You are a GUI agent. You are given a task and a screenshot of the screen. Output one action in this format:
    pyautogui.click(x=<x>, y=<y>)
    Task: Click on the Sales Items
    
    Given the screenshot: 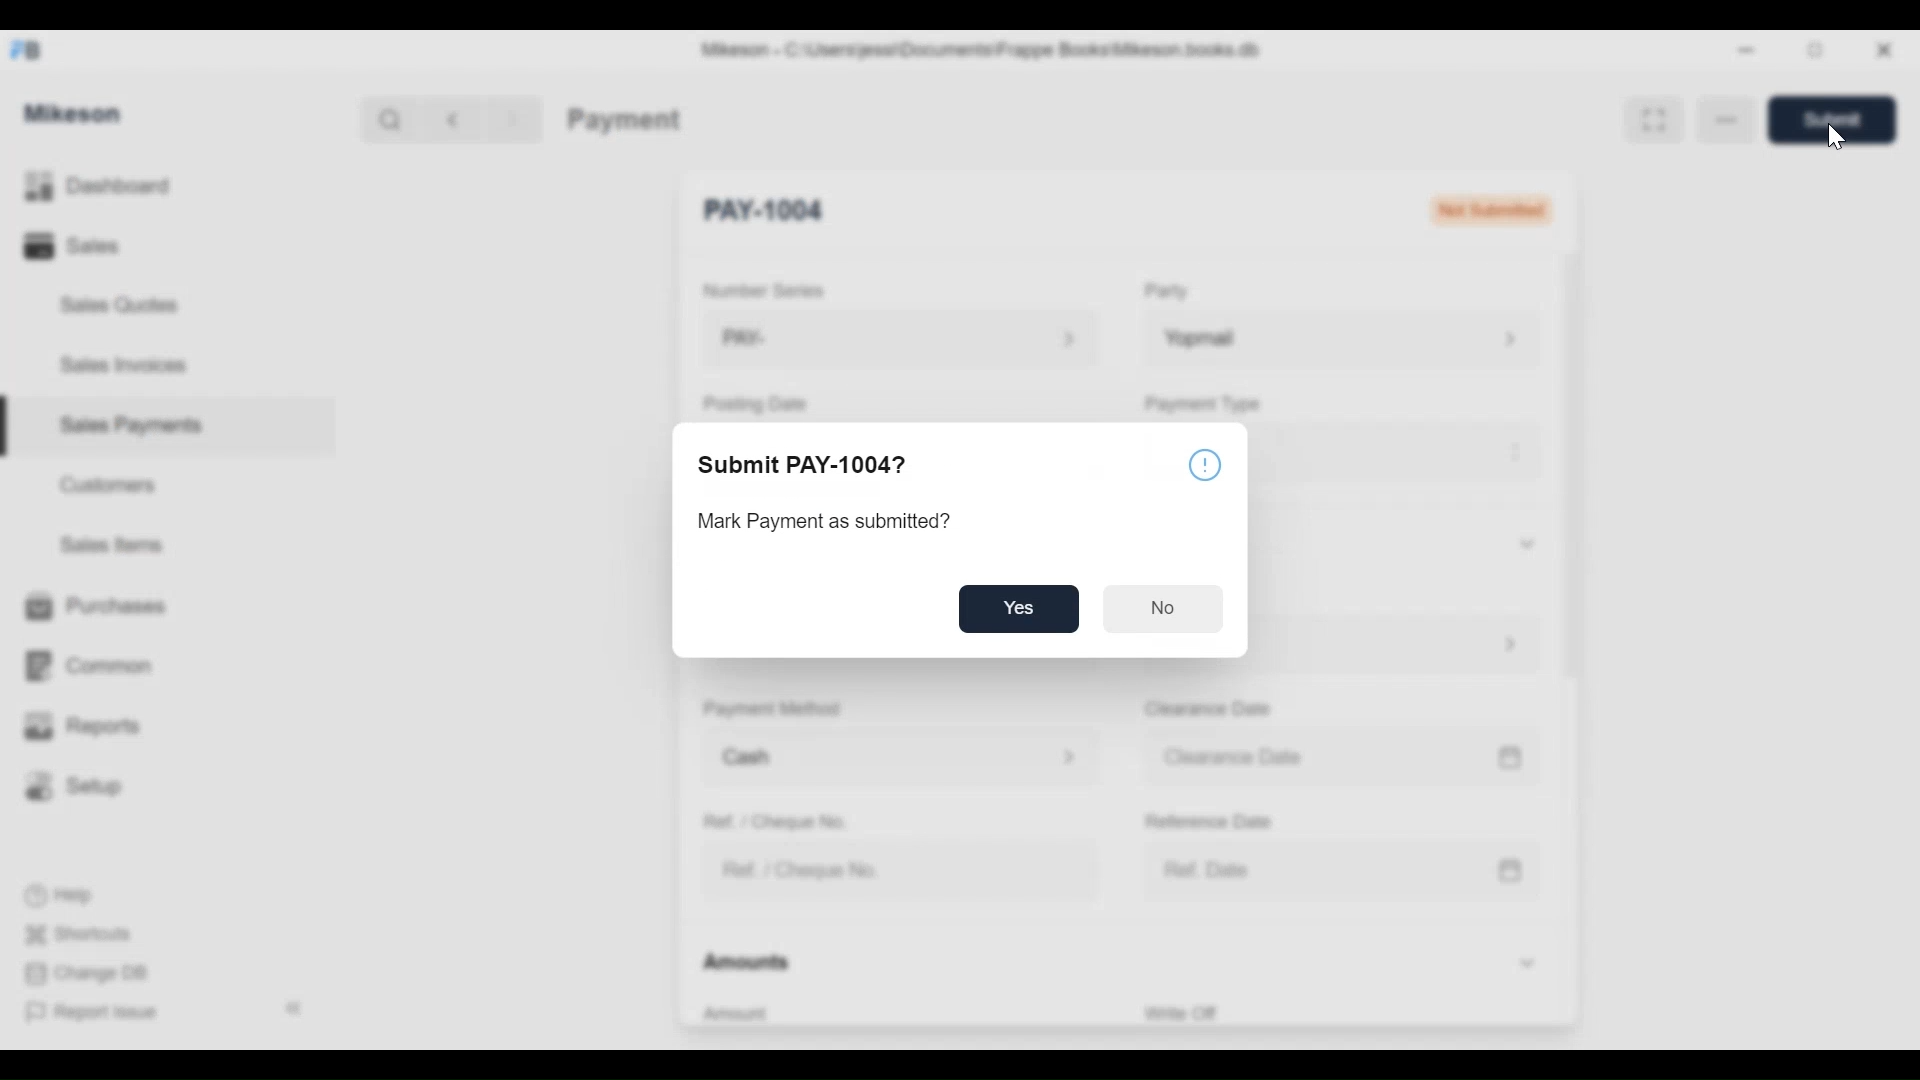 What is the action you would take?
    pyautogui.click(x=121, y=546)
    